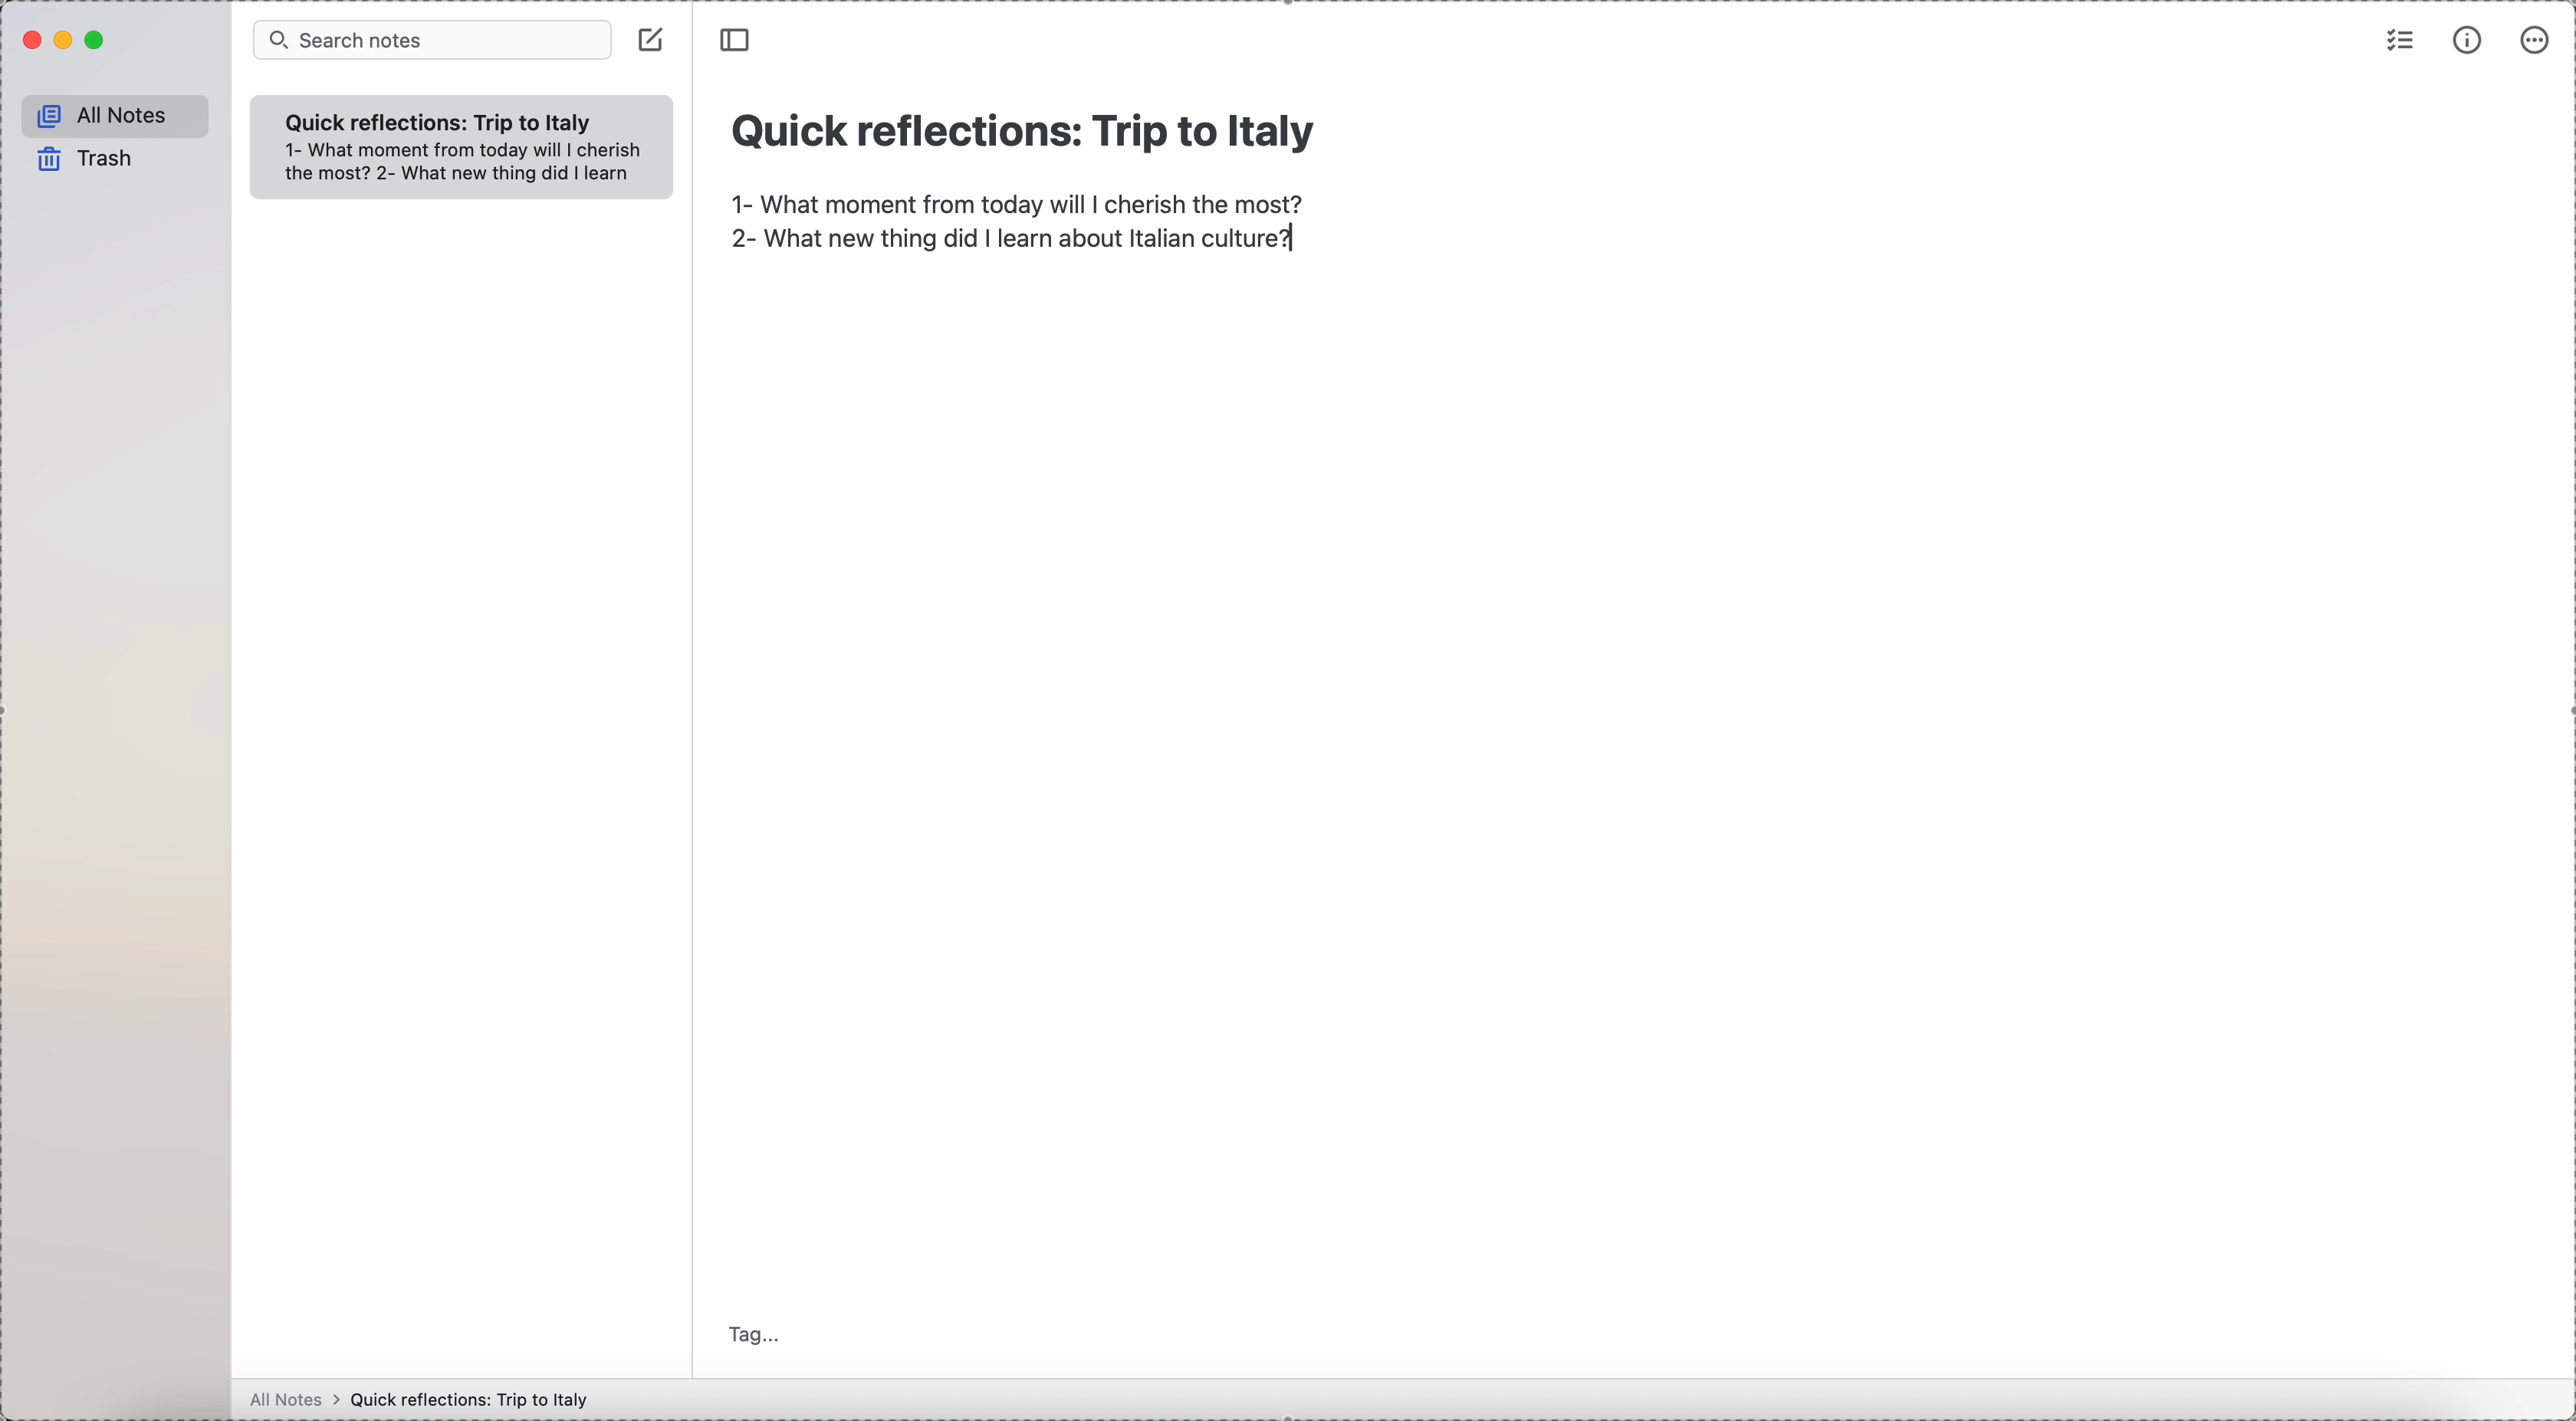 The width and height of the screenshot is (2576, 1421). Describe the element at coordinates (1021, 201) in the screenshot. I see `1- What moment from today will I cherish the most?` at that location.